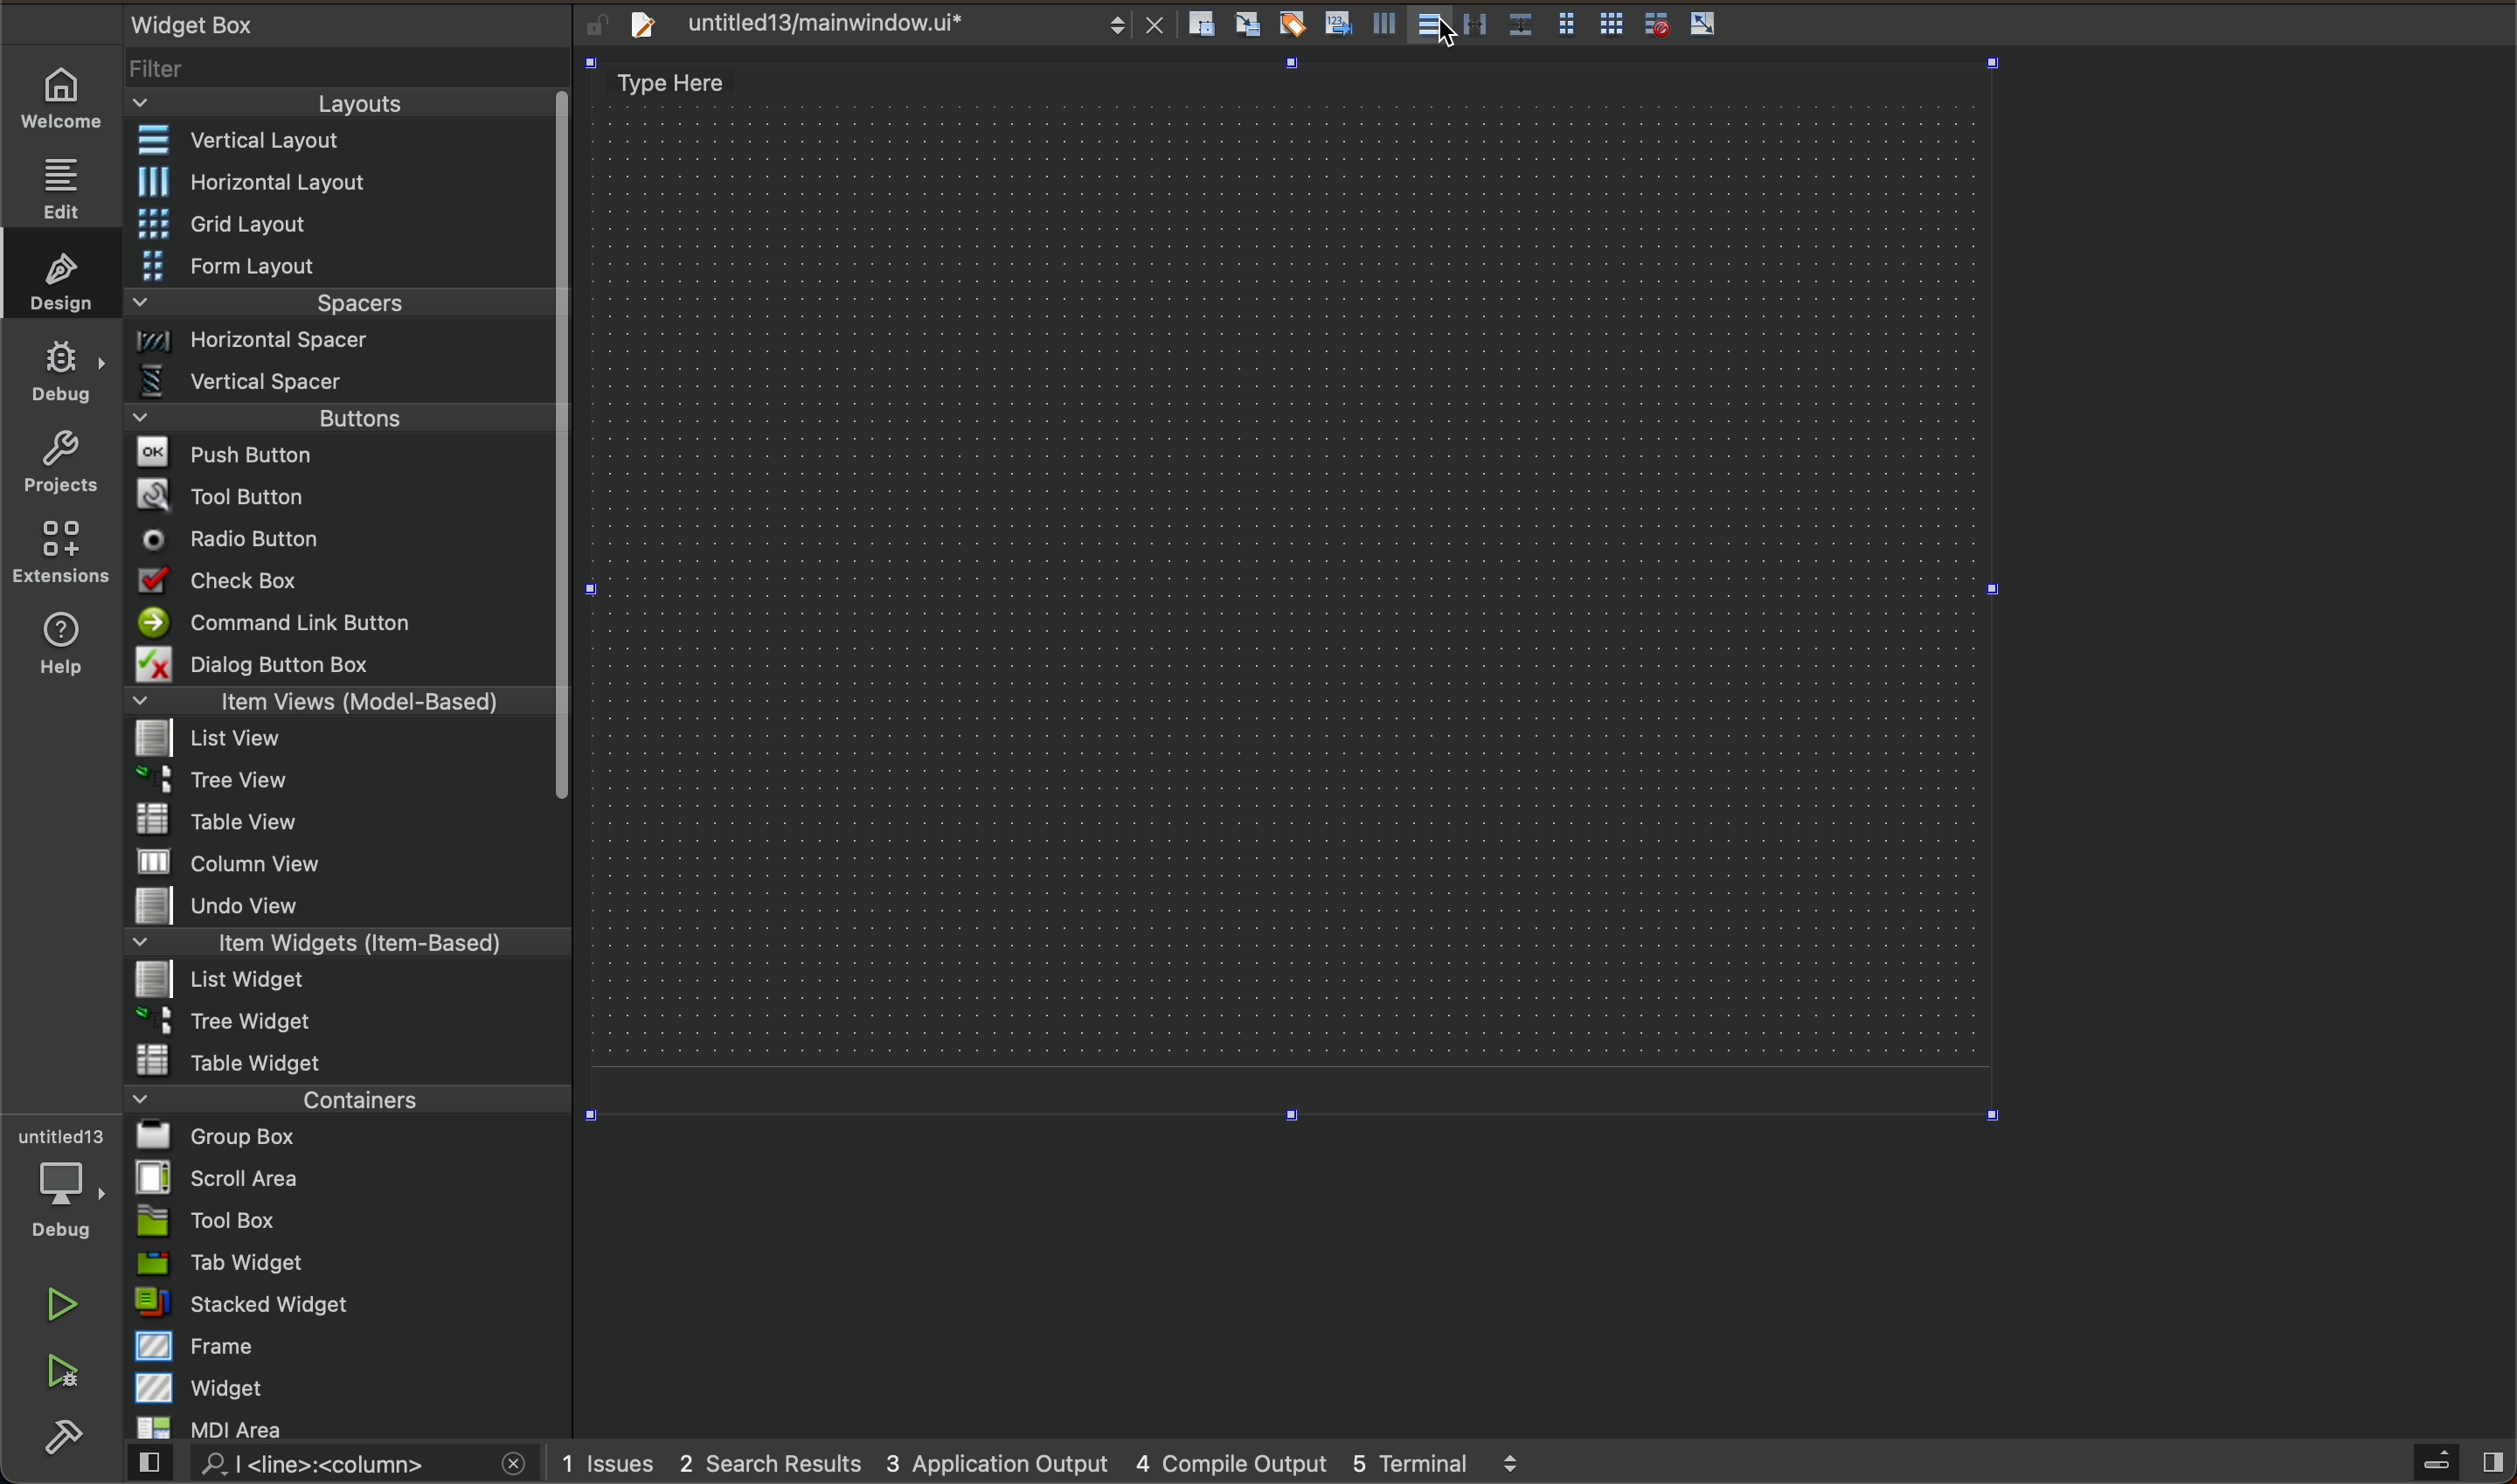  I want to click on push buttons, so click(341, 453).